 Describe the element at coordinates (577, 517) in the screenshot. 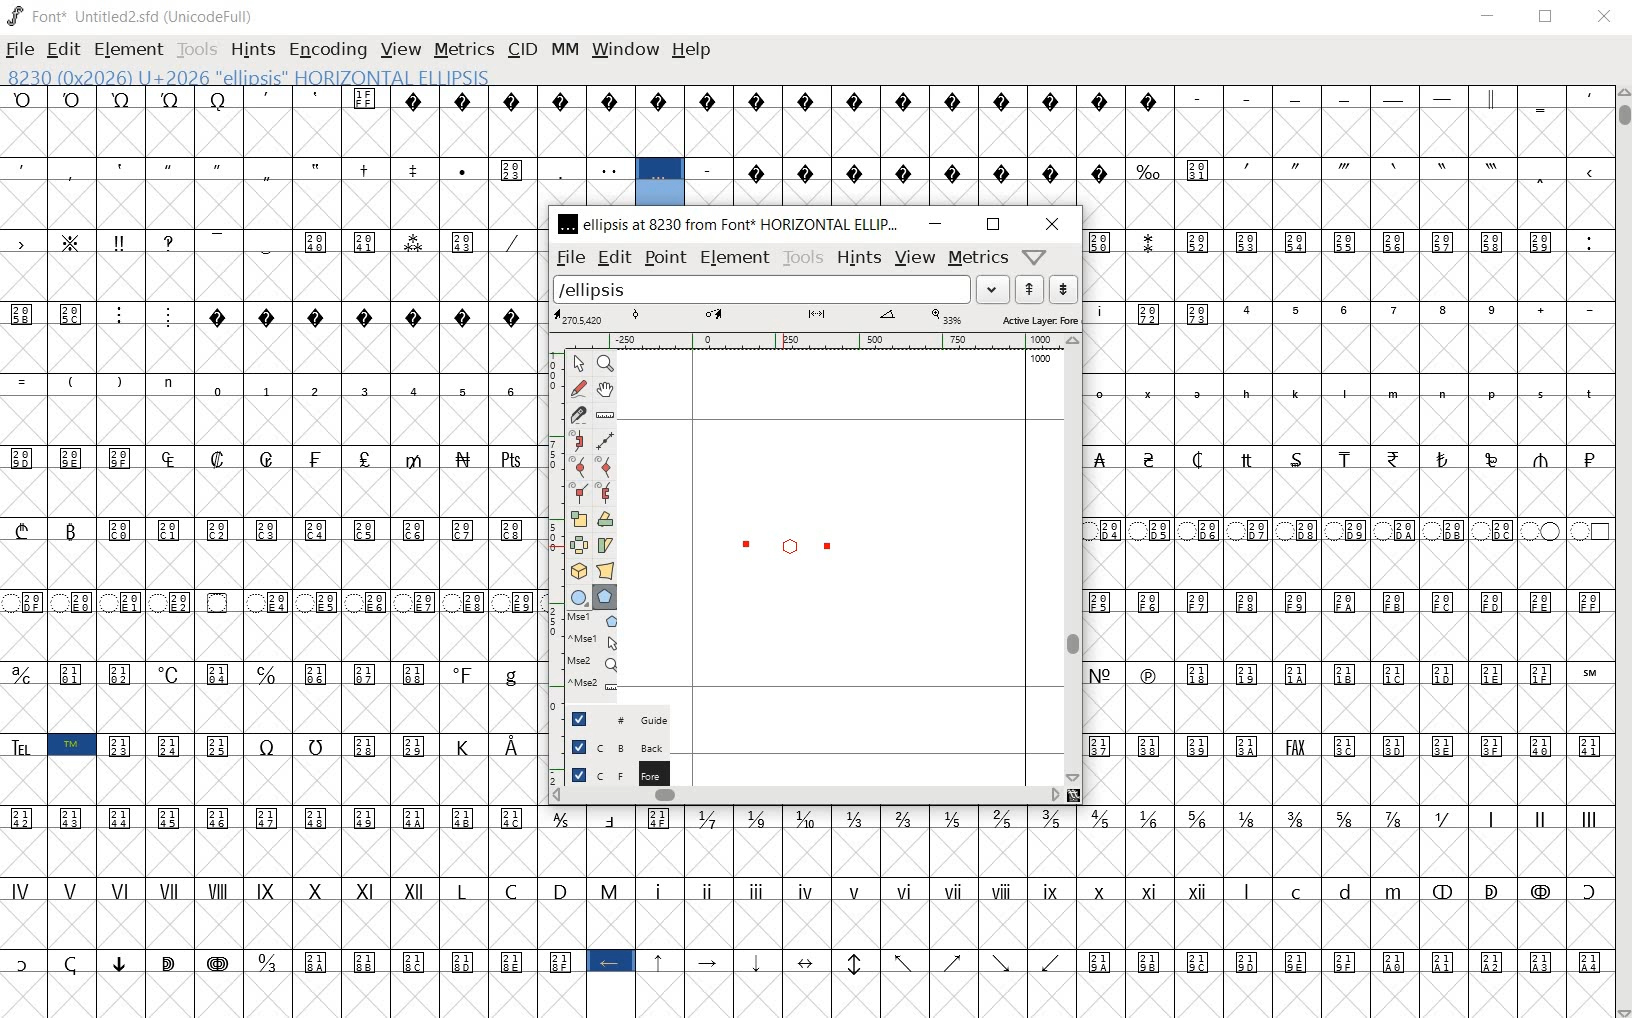

I see `scale the selection` at that location.